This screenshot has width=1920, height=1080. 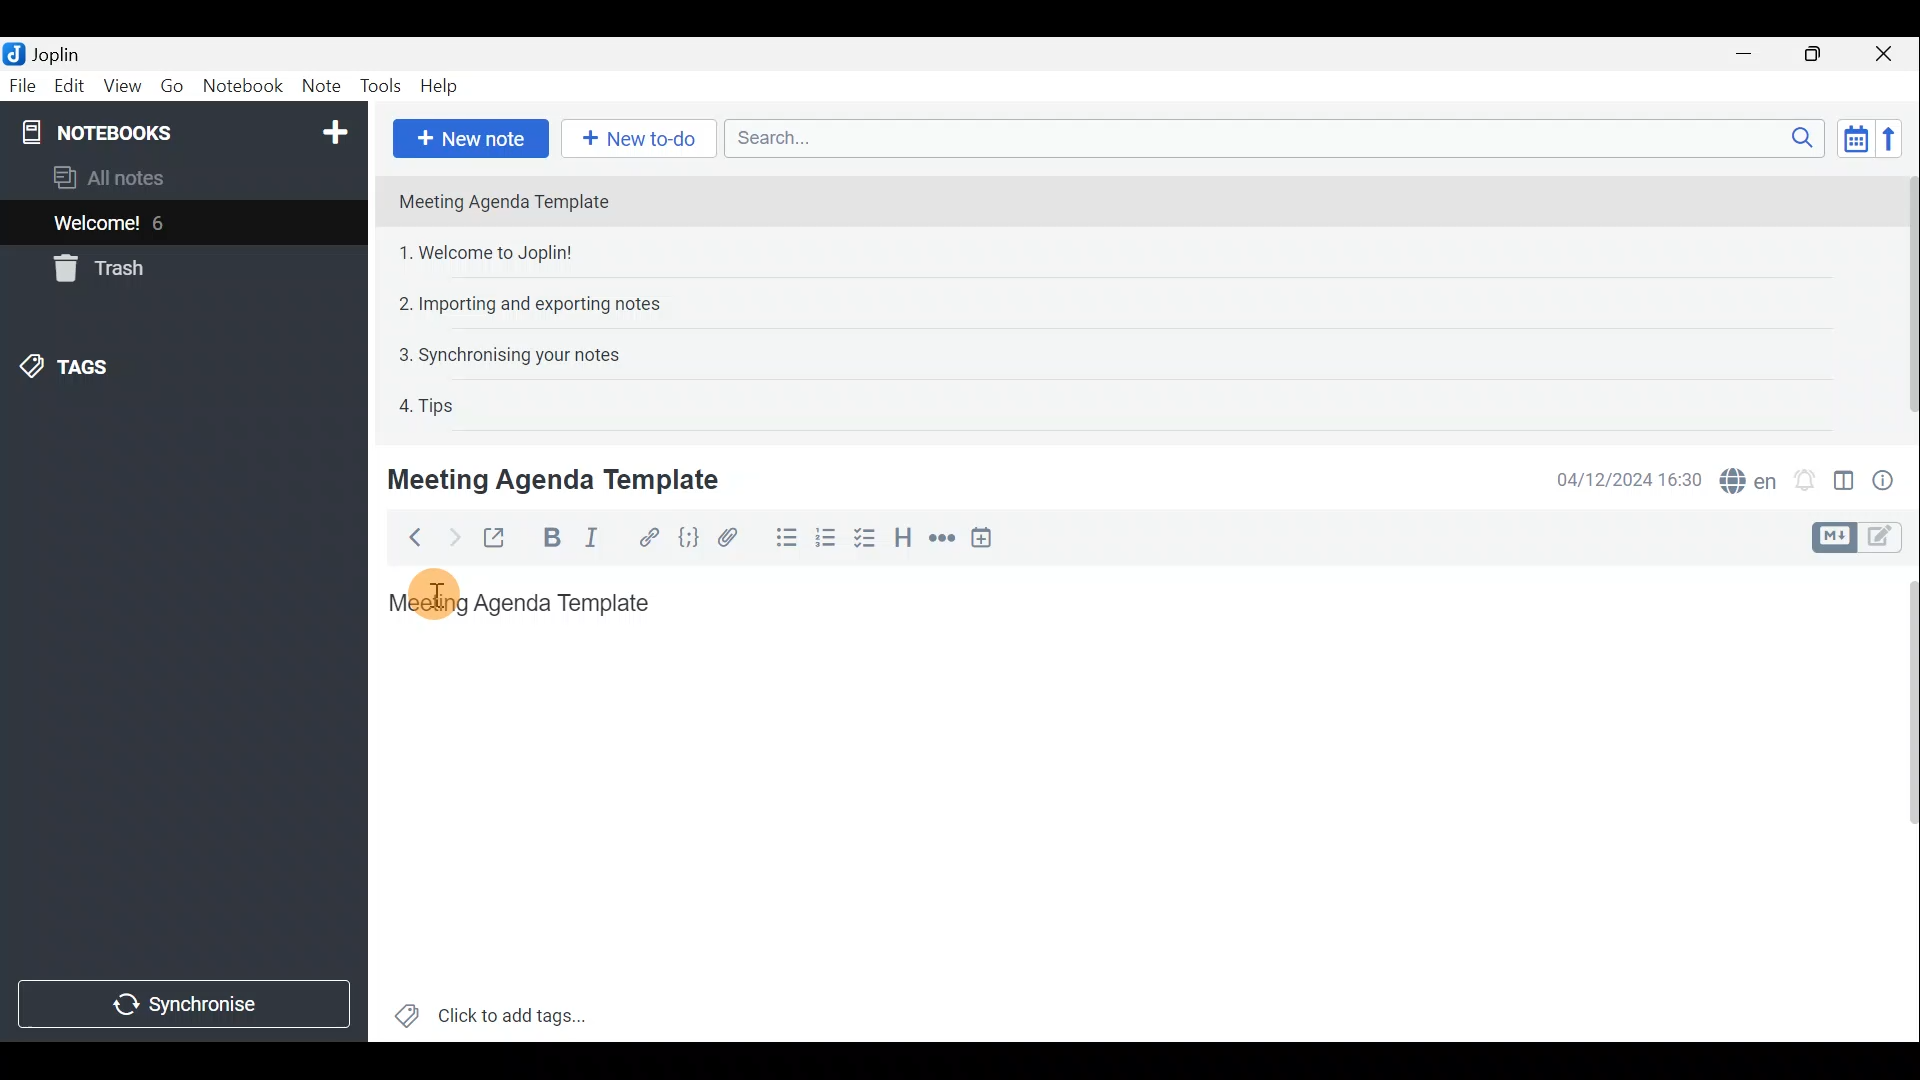 What do you see at coordinates (1619, 478) in the screenshot?
I see `04/12/2024 16:30` at bounding box center [1619, 478].